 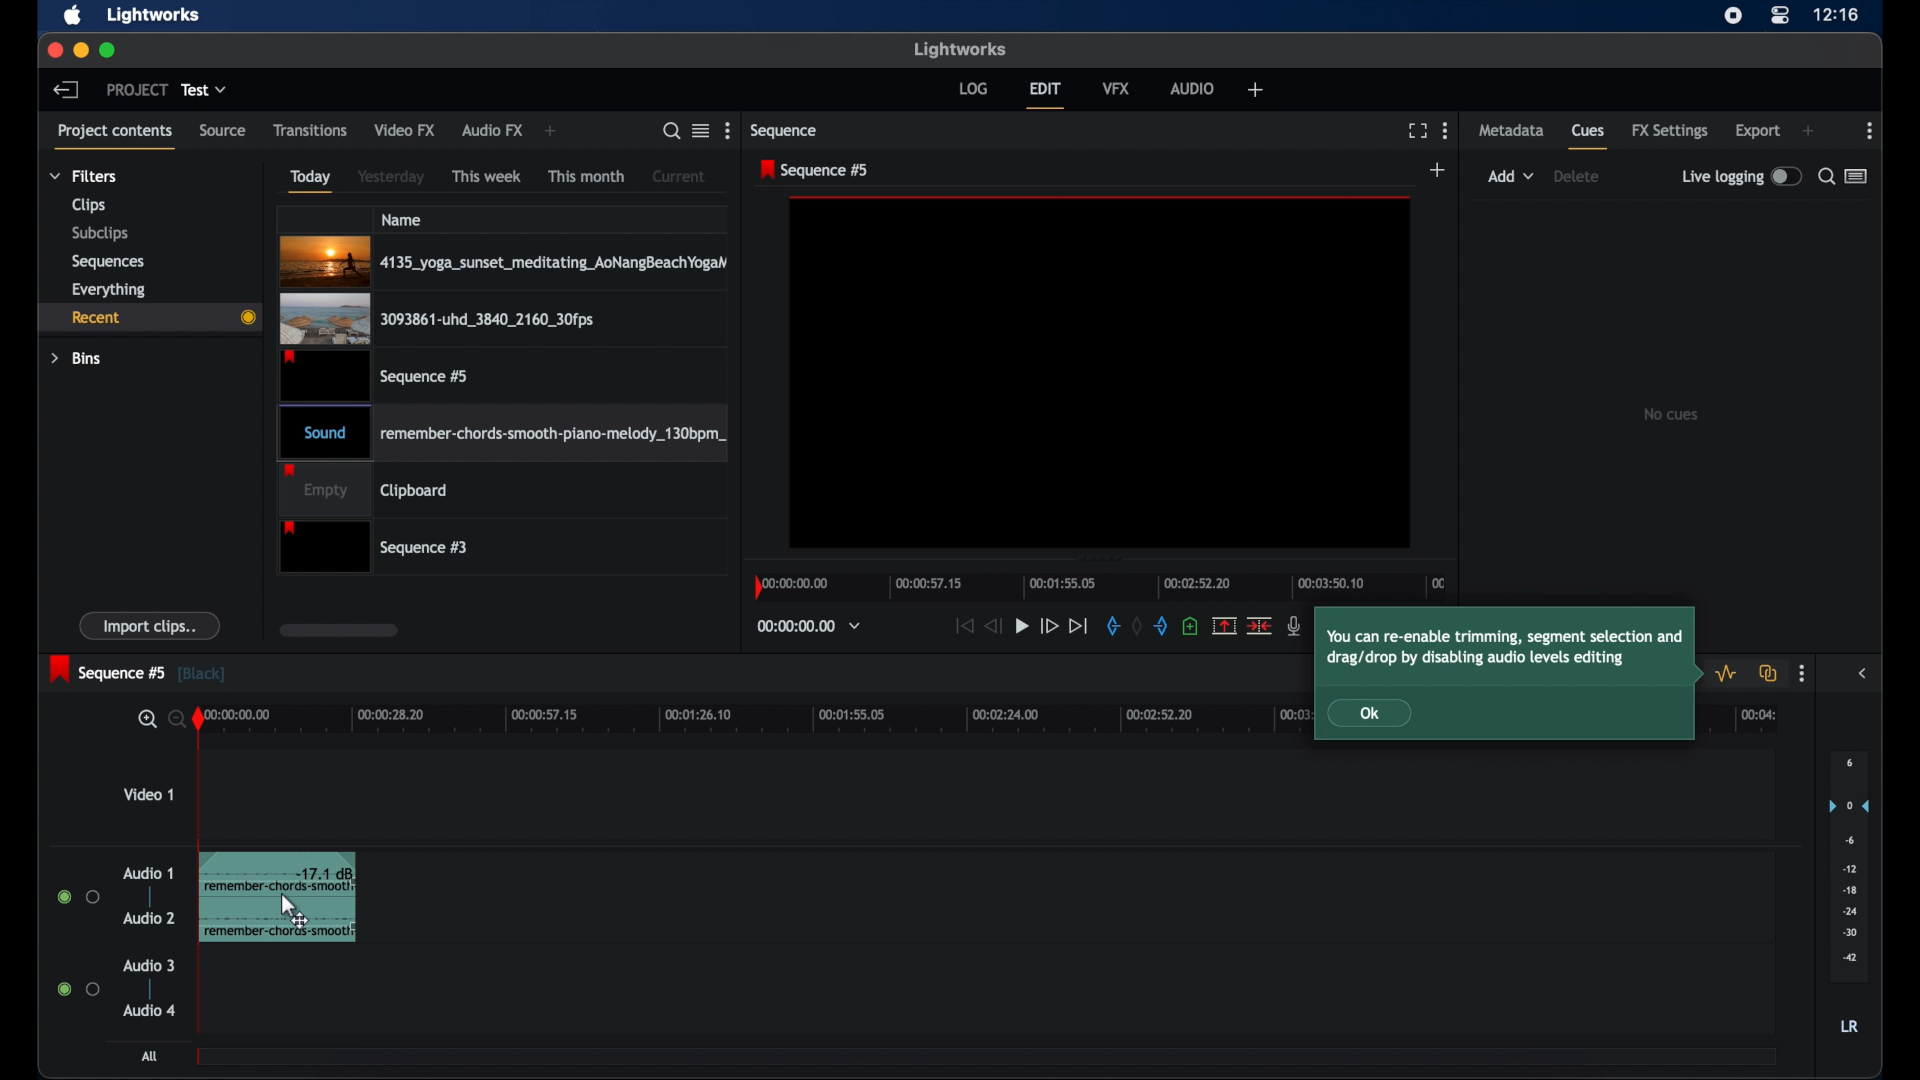 What do you see at coordinates (1729, 673) in the screenshot?
I see `toggle audio levels editing` at bounding box center [1729, 673].